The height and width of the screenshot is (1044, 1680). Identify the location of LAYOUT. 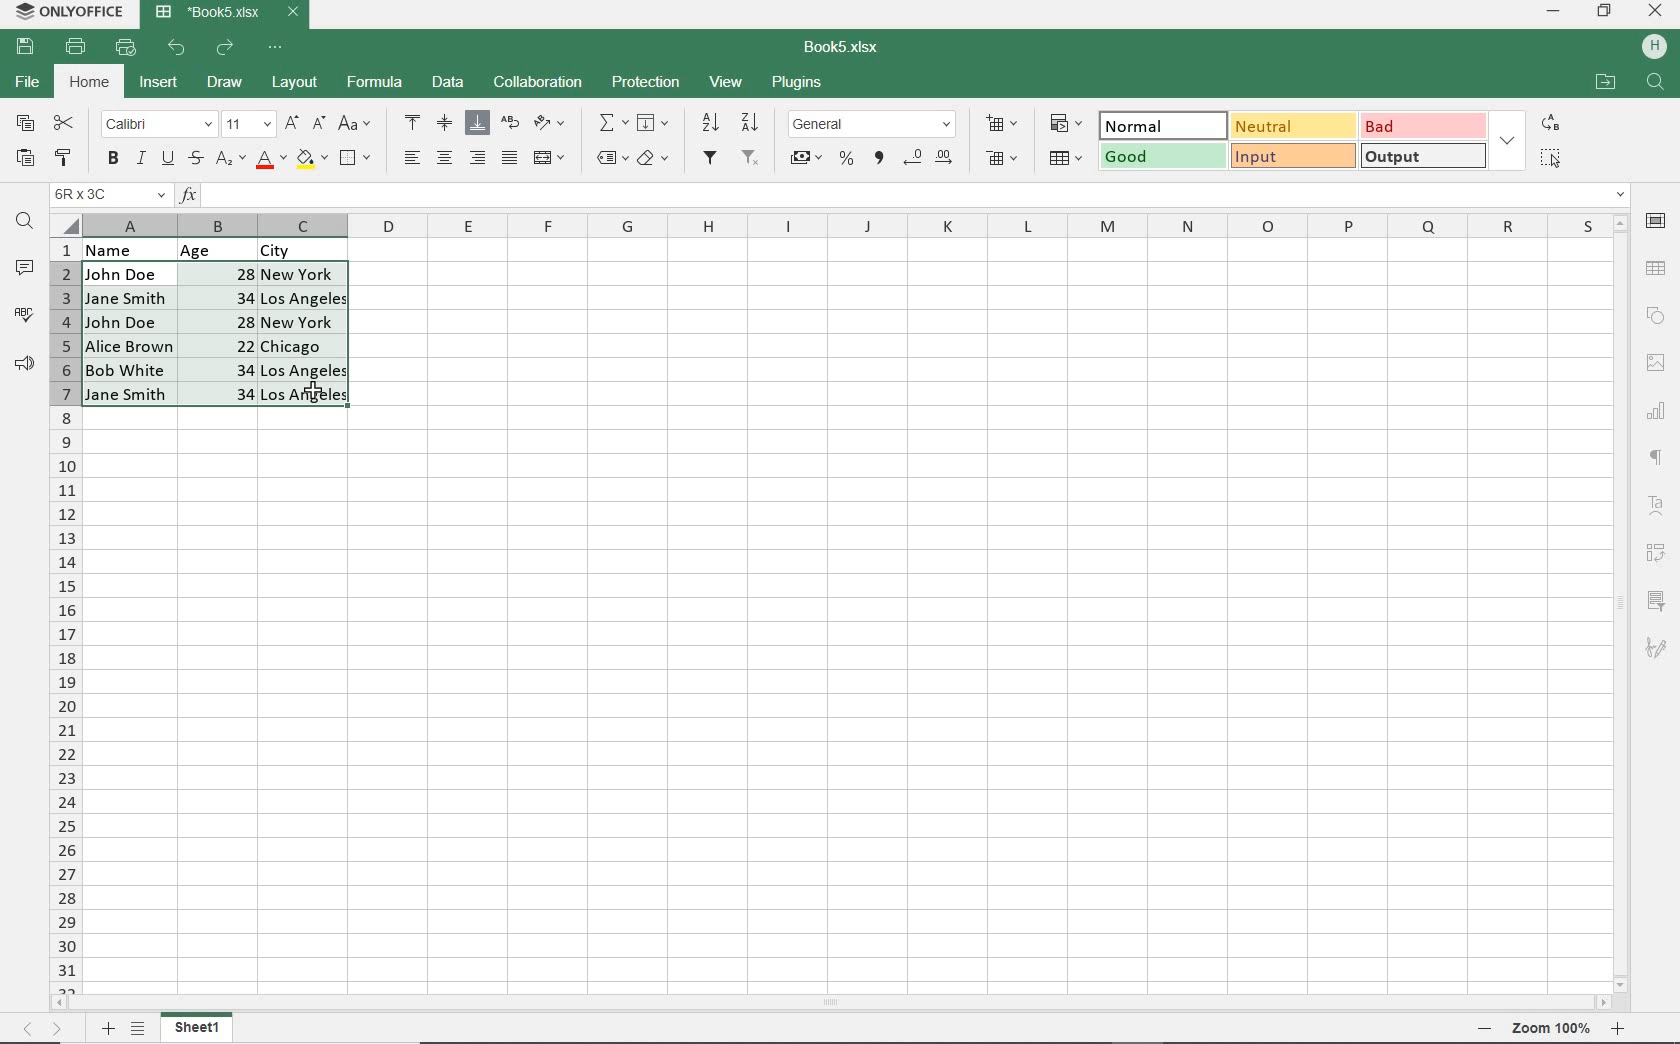
(292, 84).